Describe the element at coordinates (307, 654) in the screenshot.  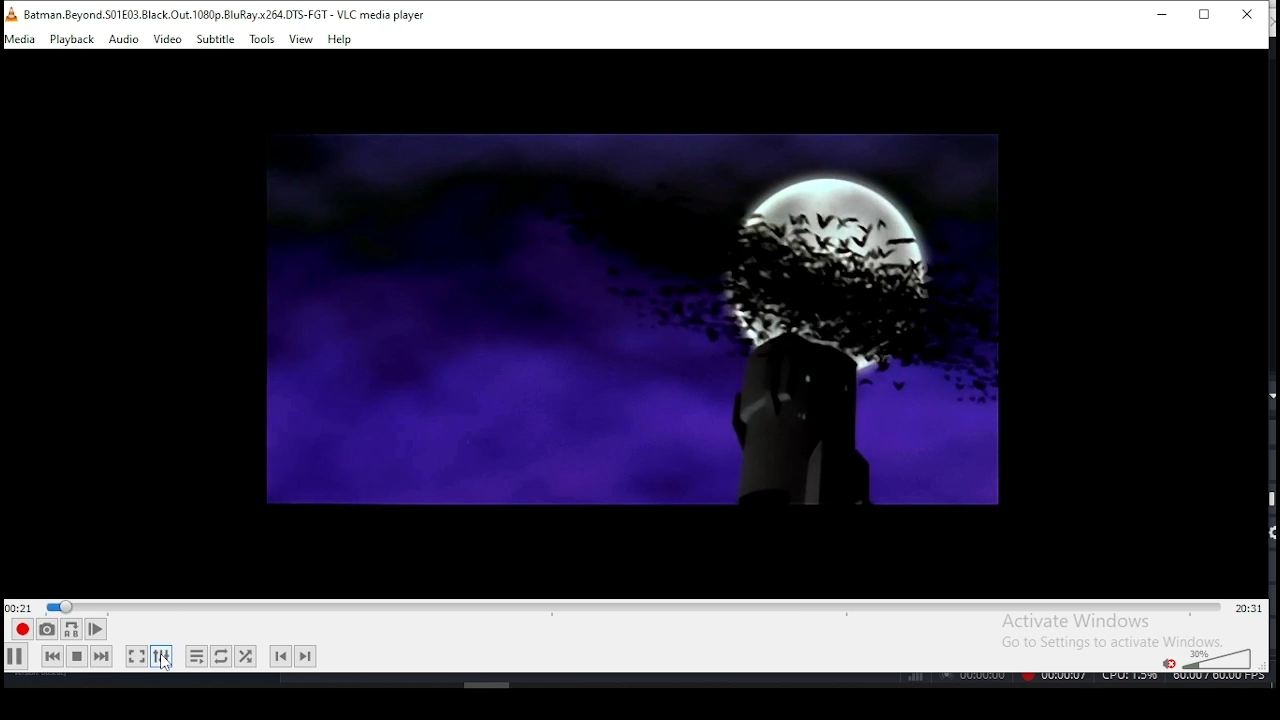
I see `next chapter` at that location.